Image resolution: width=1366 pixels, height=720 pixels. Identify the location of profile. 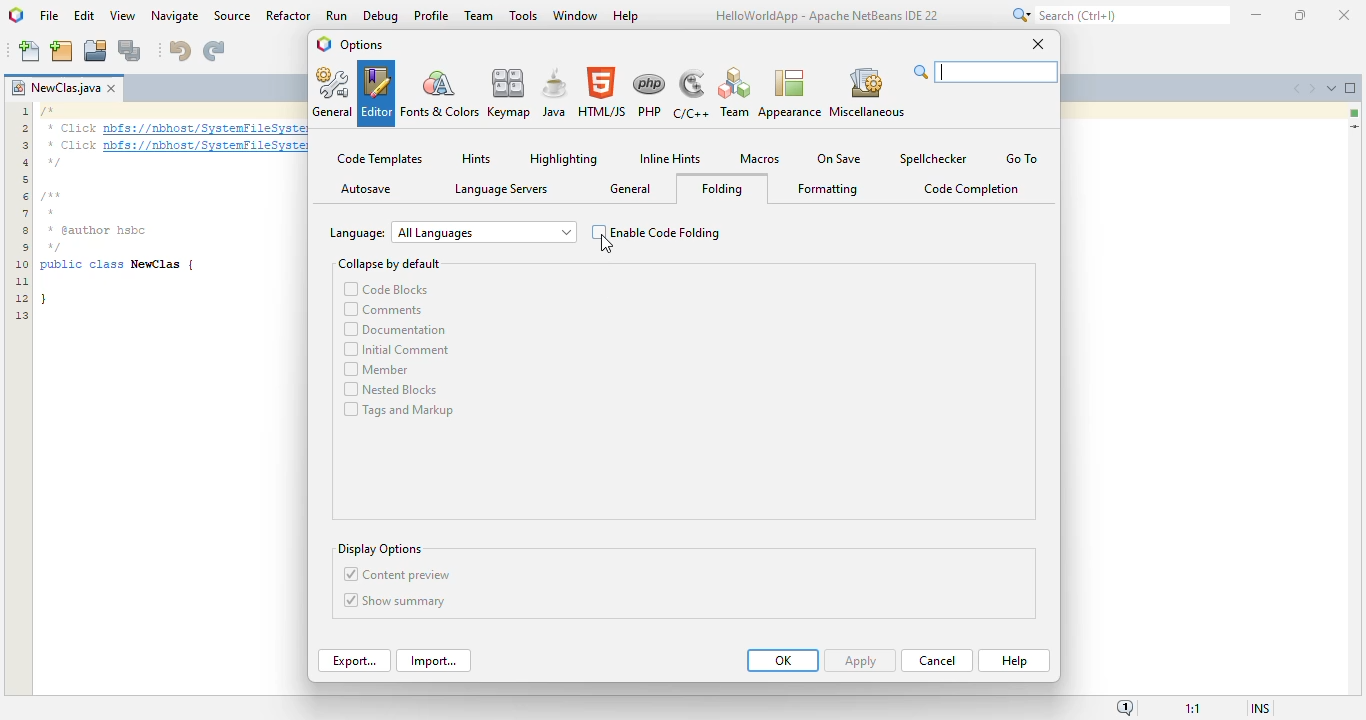
(432, 15).